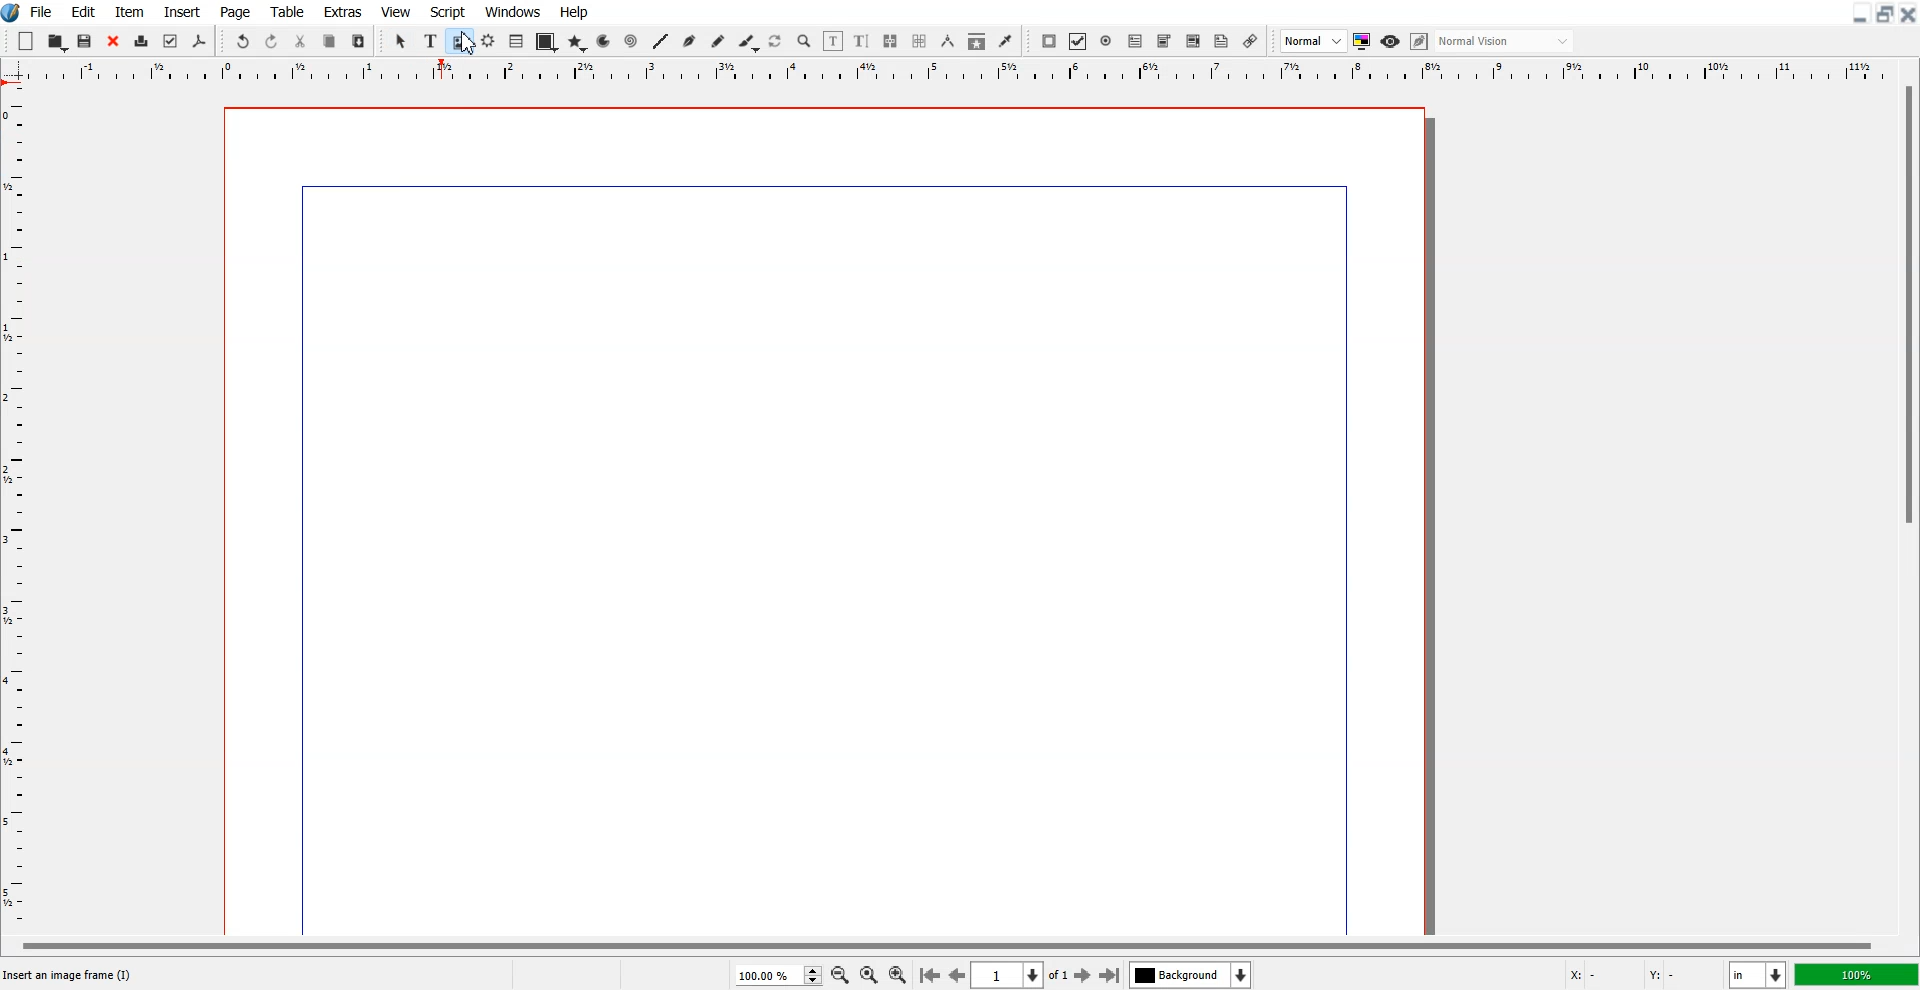 The width and height of the screenshot is (1920, 990). What do you see at coordinates (516, 42) in the screenshot?
I see `Table` at bounding box center [516, 42].